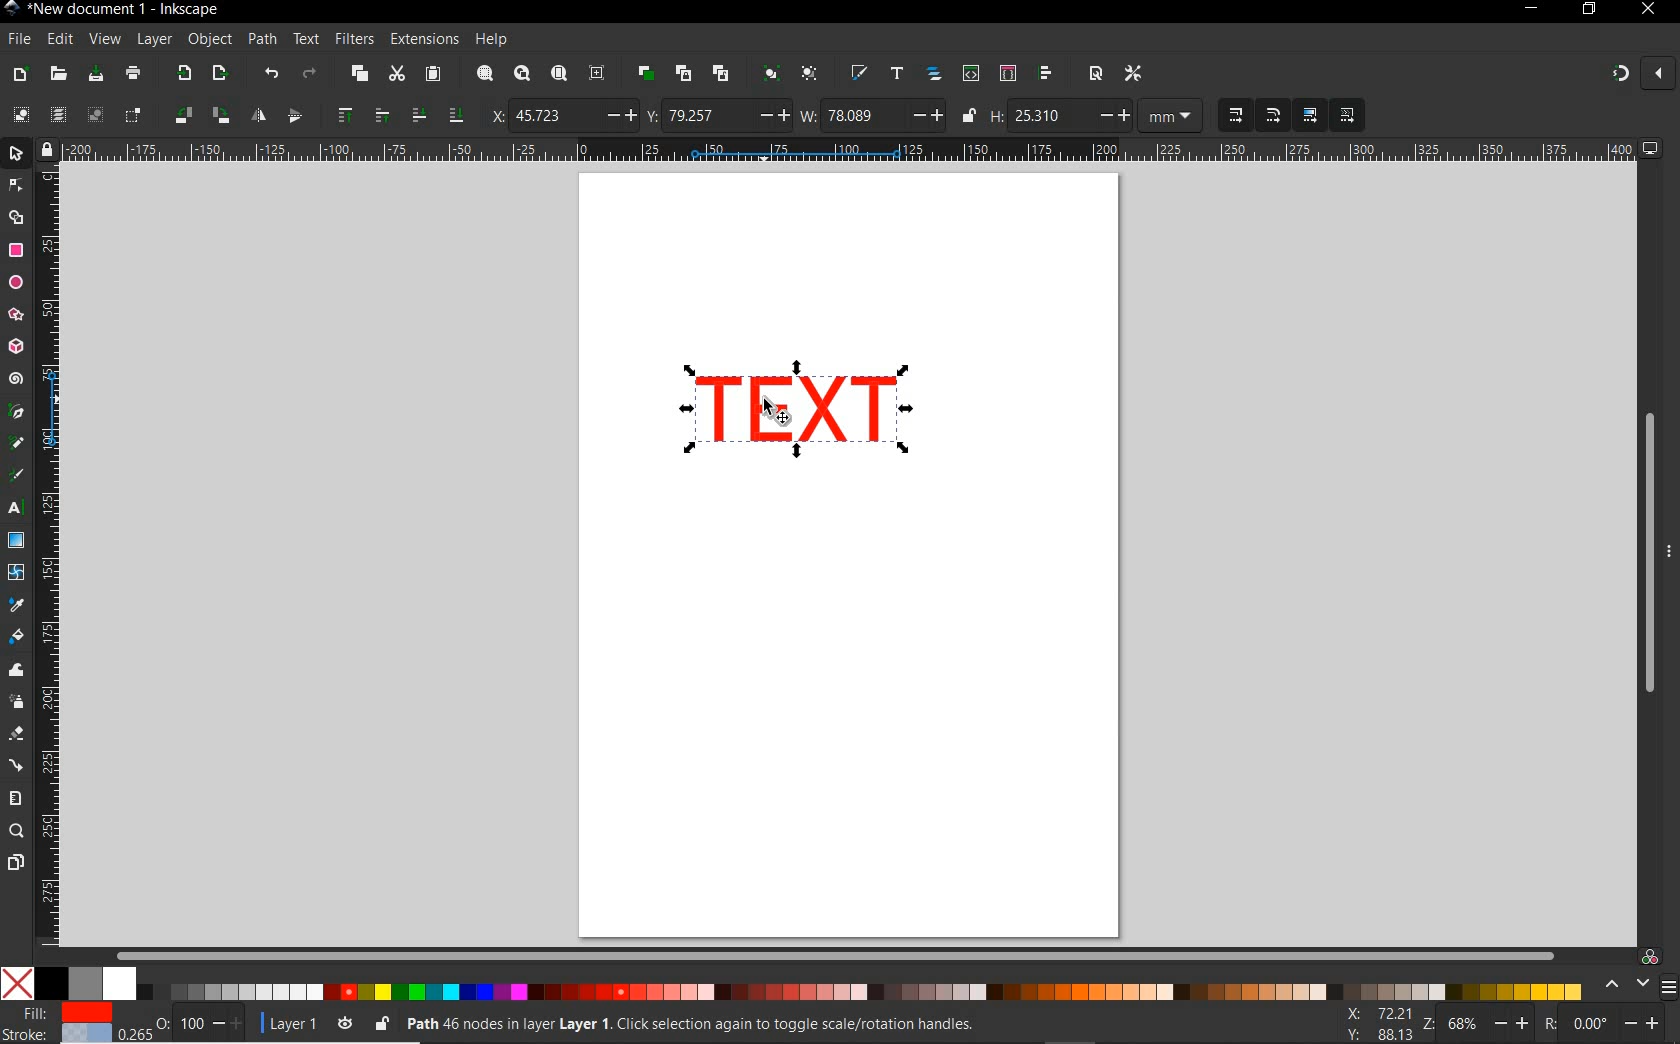 The height and width of the screenshot is (1044, 1680). What do you see at coordinates (113, 9) in the screenshot?
I see `FILE NAME` at bounding box center [113, 9].